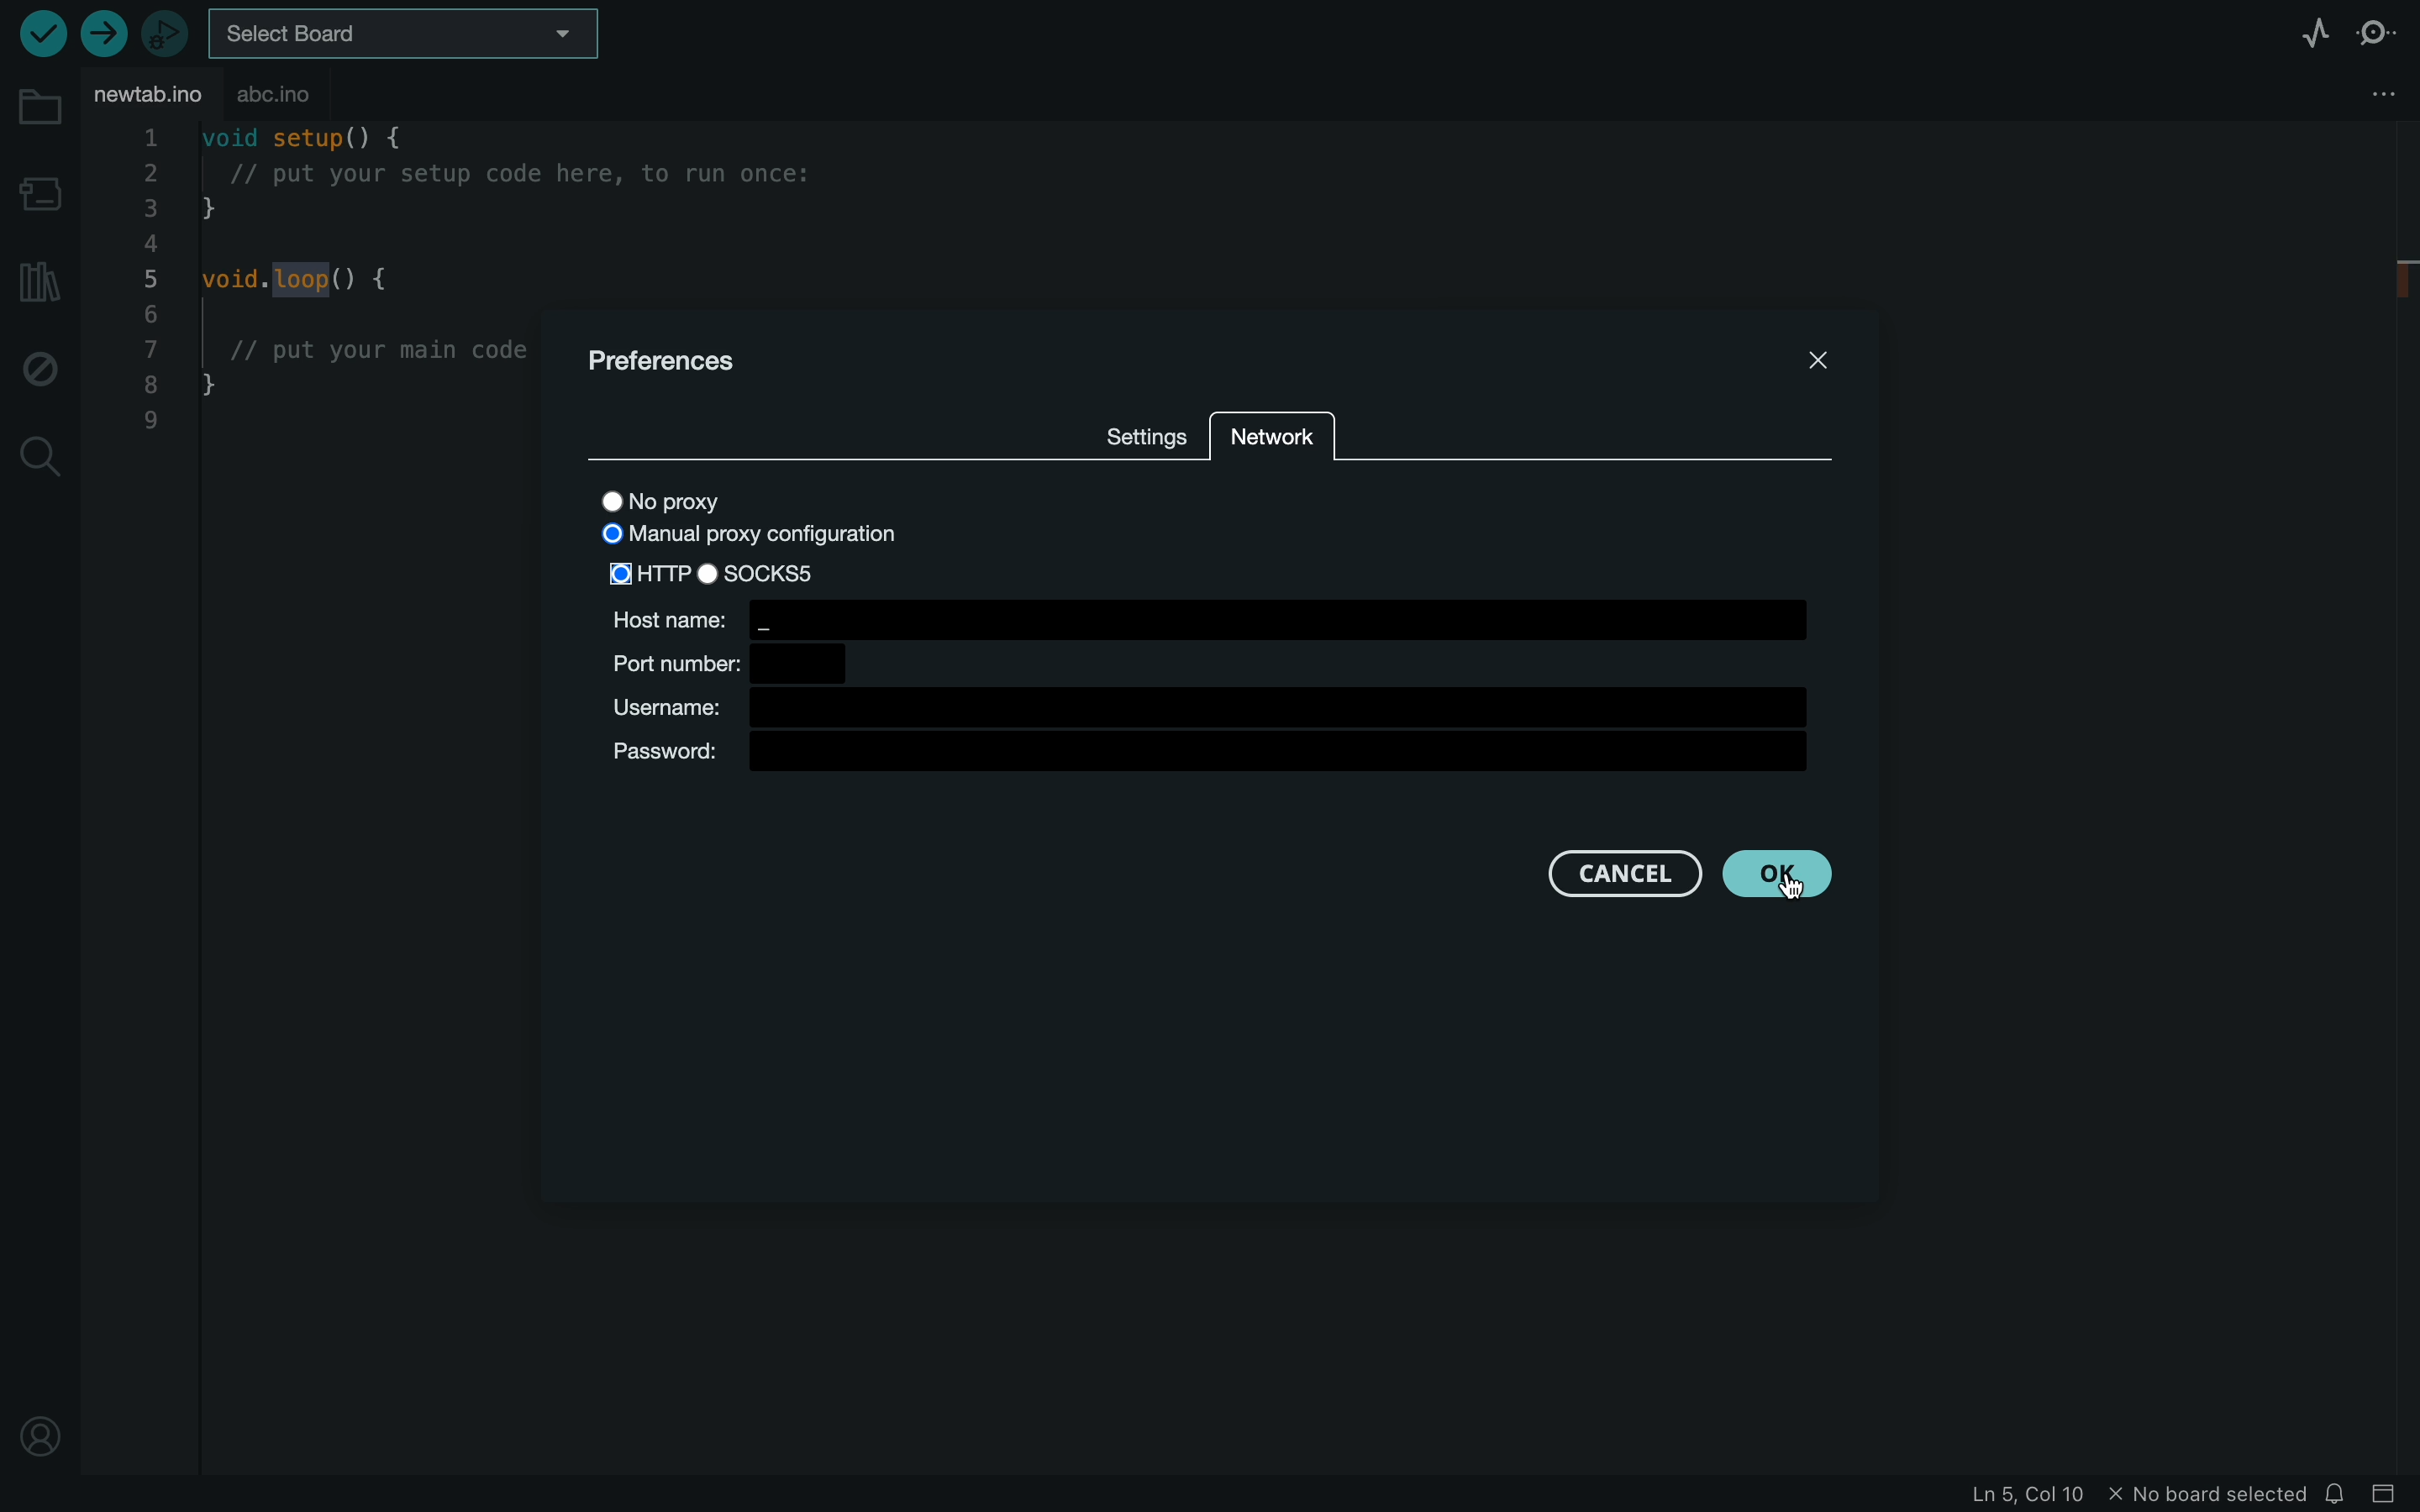 The image size is (2420, 1512). Describe the element at coordinates (1135, 432) in the screenshot. I see `sttings` at that location.